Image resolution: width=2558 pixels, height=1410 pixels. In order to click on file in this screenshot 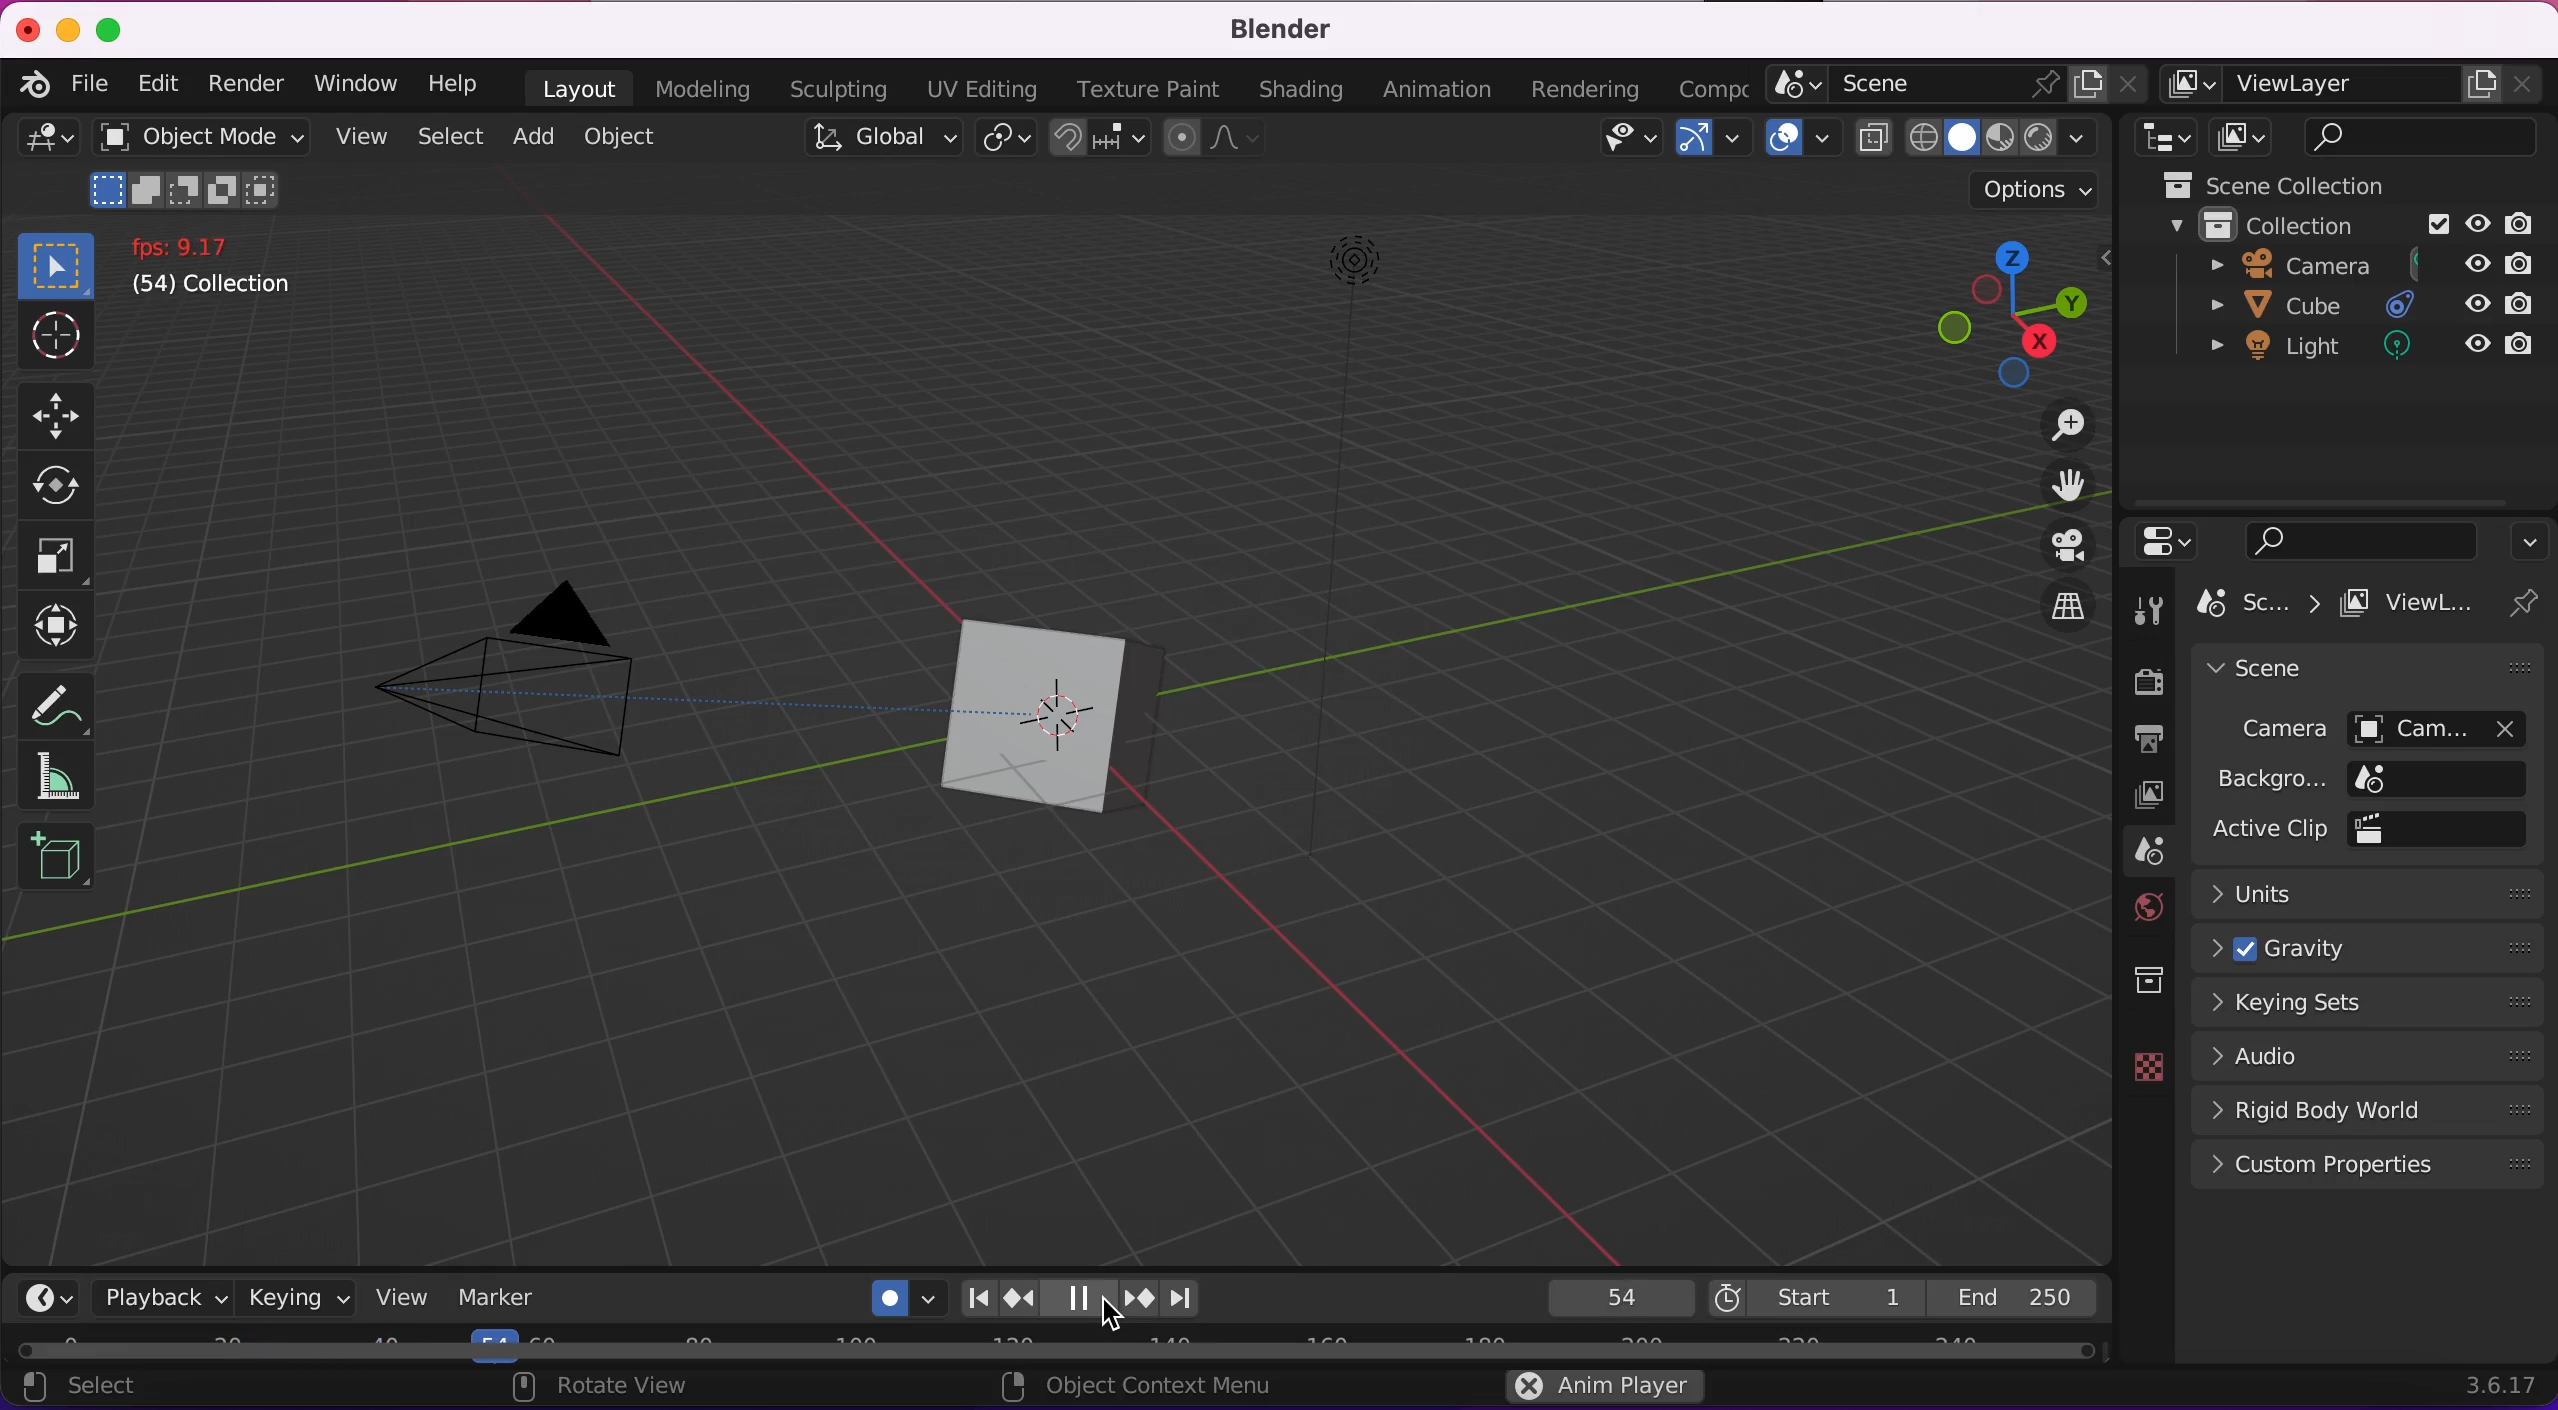, I will do `click(85, 84)`.